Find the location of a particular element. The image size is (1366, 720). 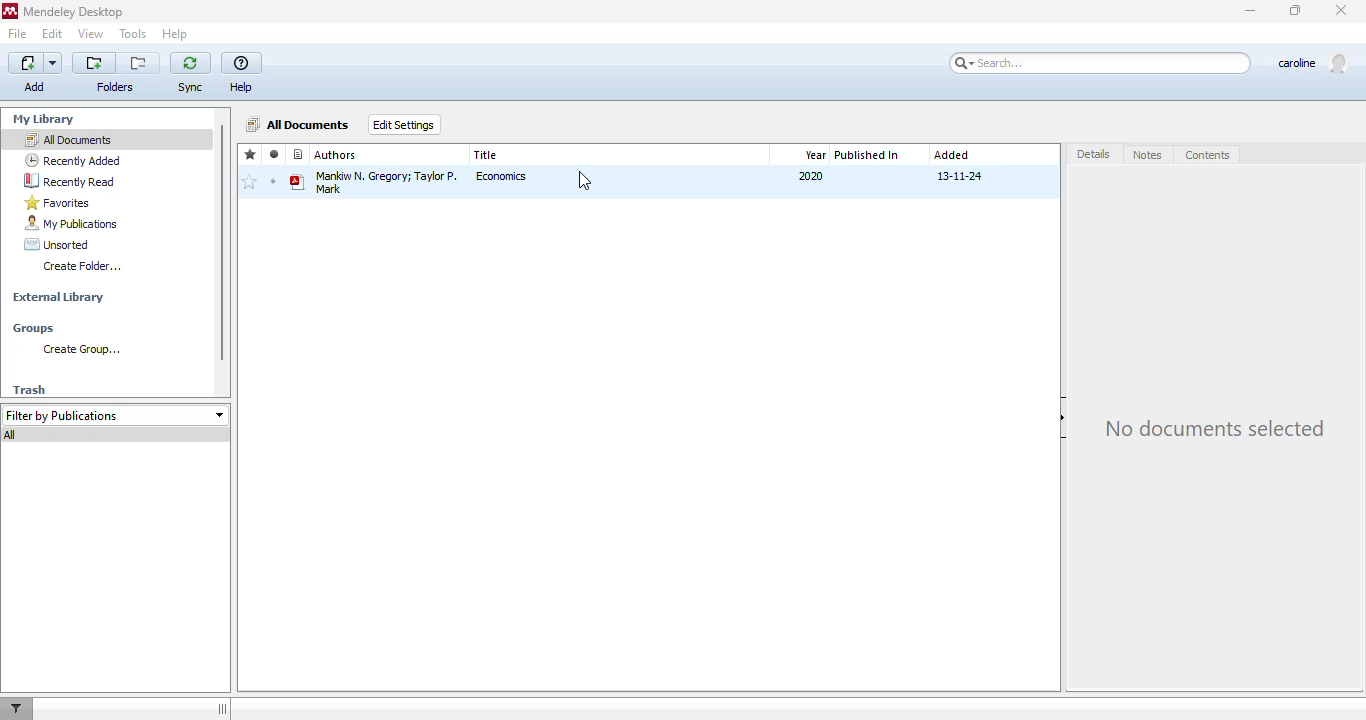

file type is located at coordinates (298, 155).